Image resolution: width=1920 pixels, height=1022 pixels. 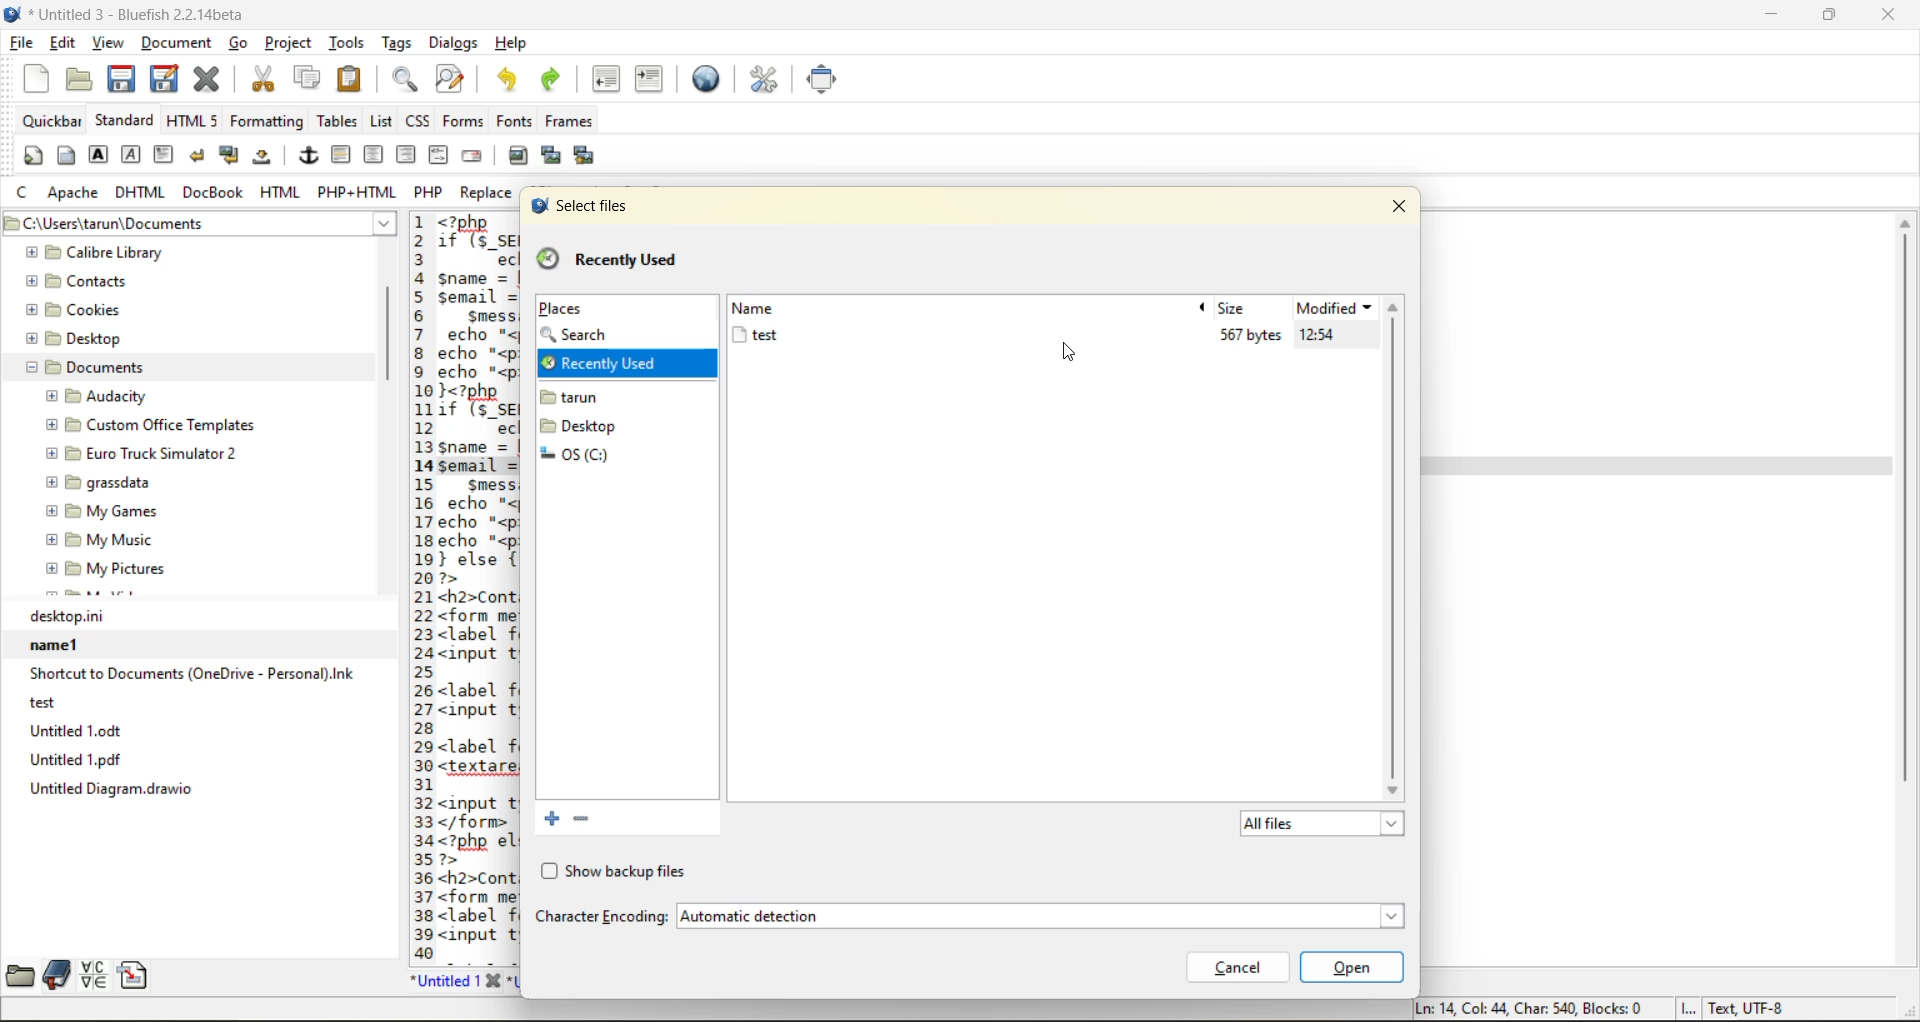 I want to click on apache, so click(x=75, y=194).